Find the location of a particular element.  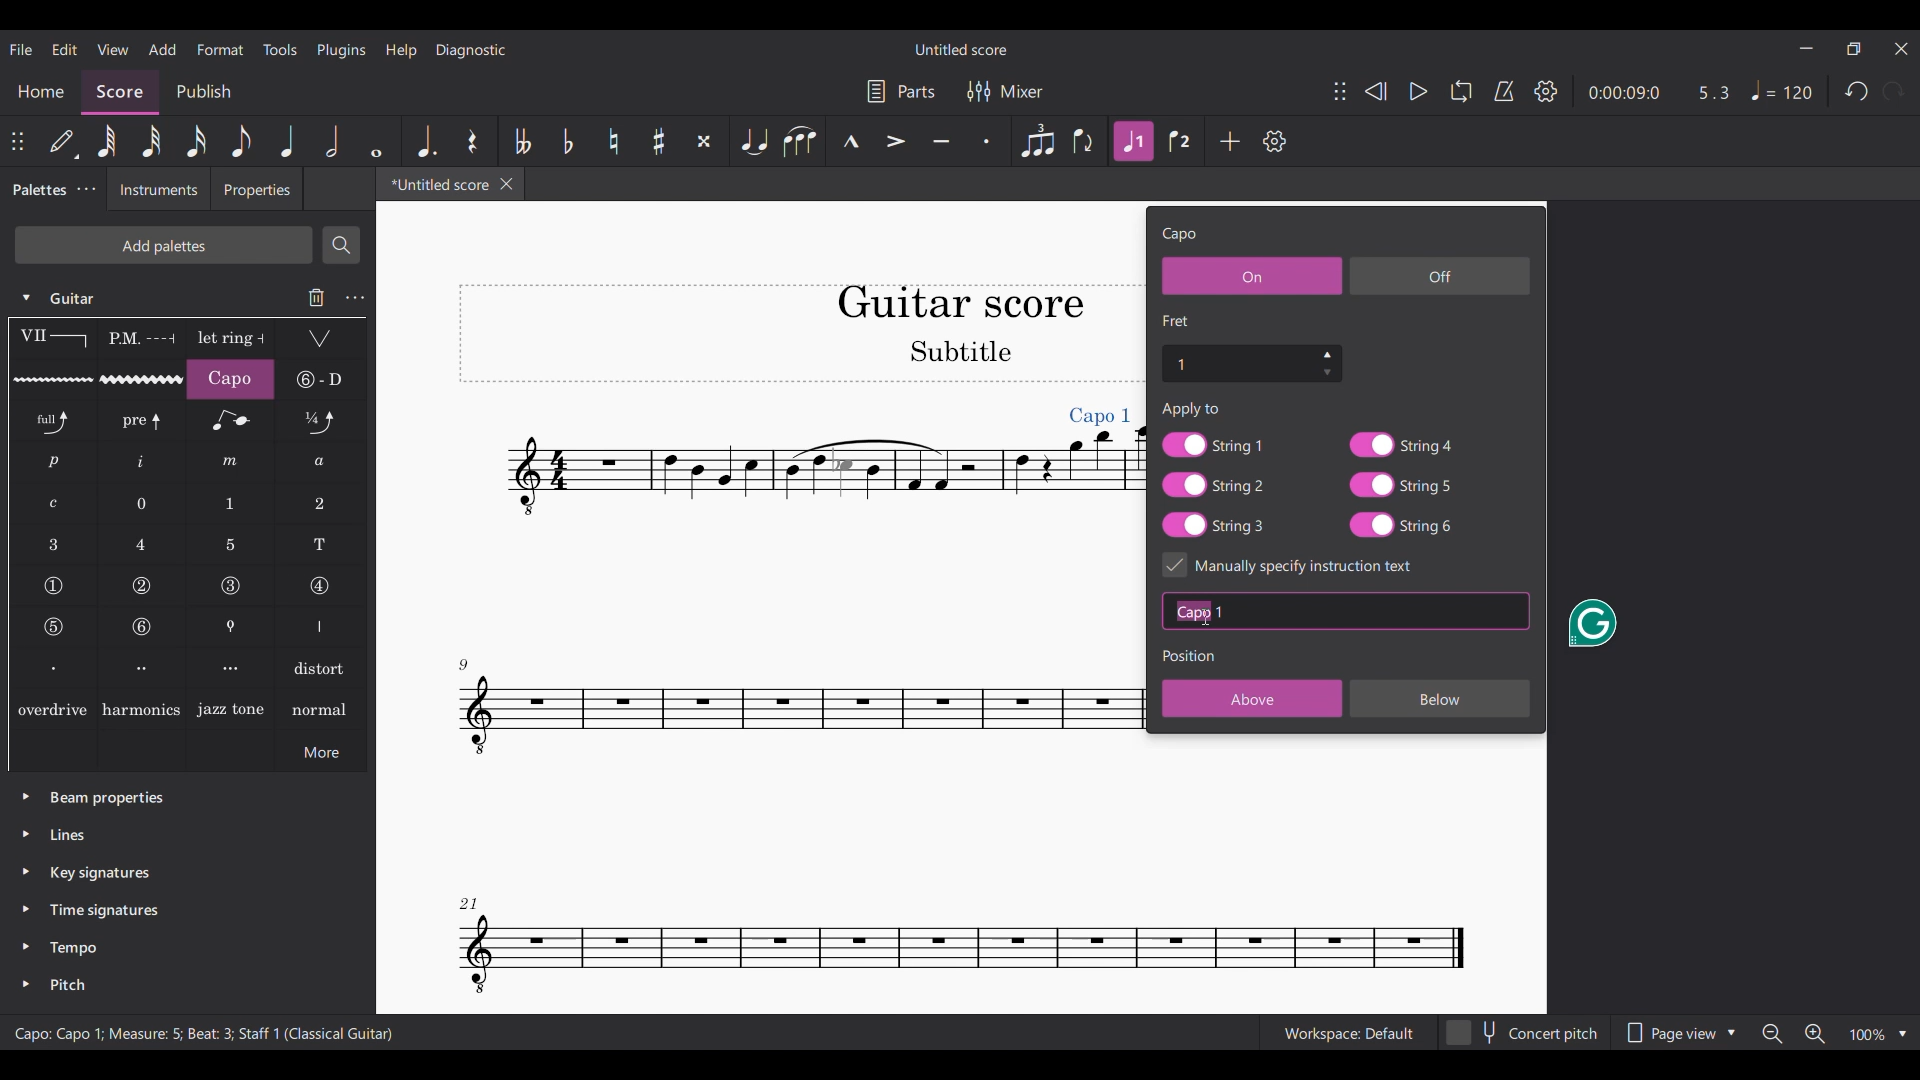

Add is located at coordinates (1230, 140).